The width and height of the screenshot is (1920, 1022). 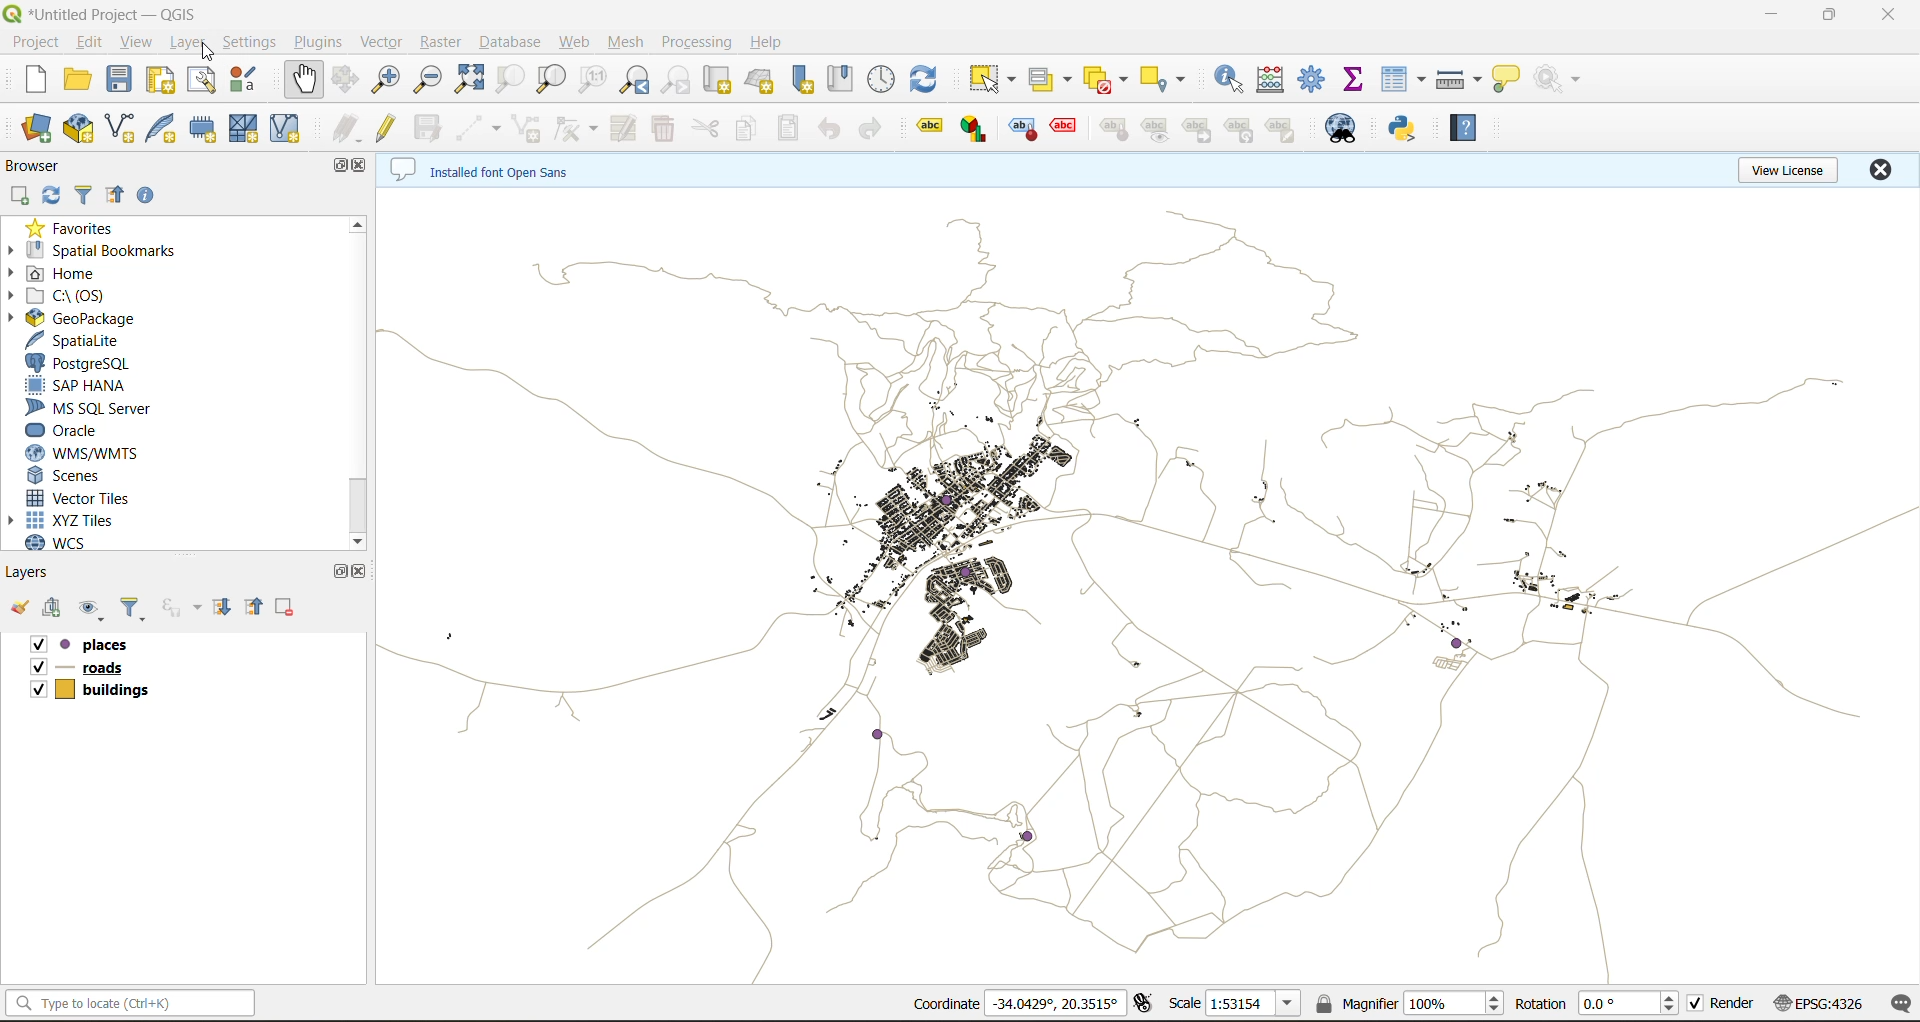 I want to click on oracle, so click(x=76, y=429).